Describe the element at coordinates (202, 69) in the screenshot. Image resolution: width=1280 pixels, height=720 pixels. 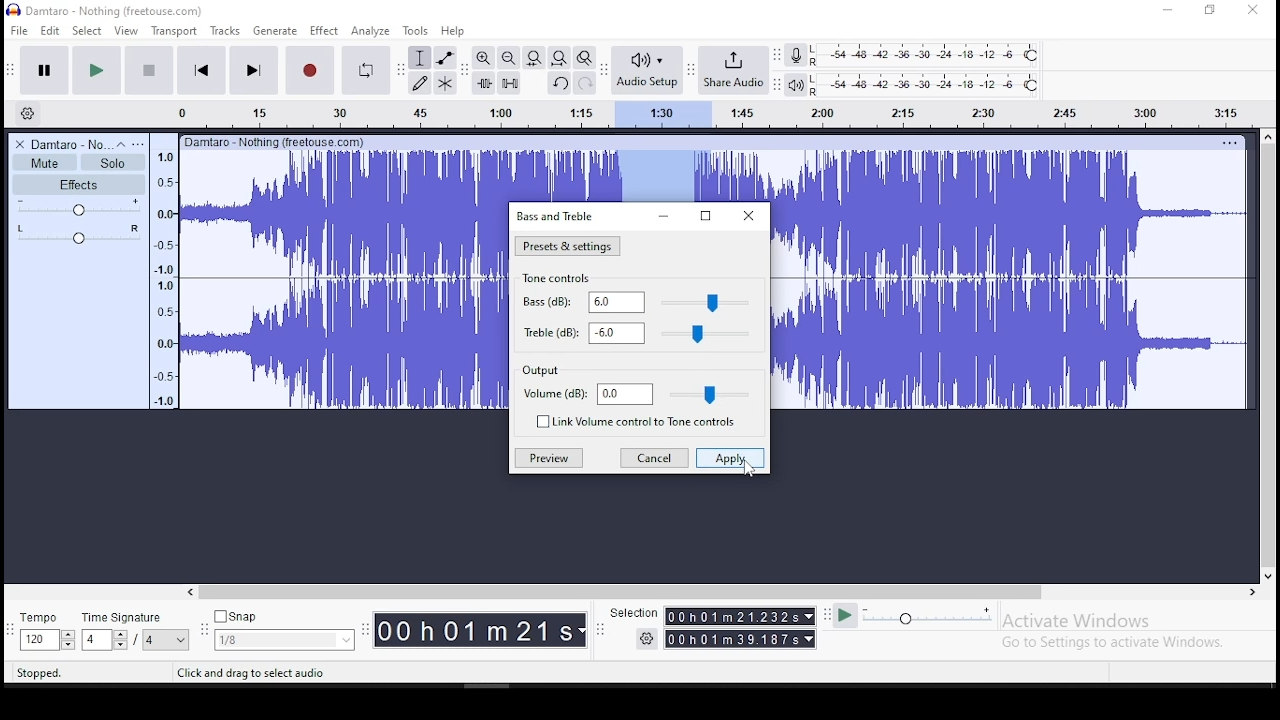
I see `skip to start` at that location.